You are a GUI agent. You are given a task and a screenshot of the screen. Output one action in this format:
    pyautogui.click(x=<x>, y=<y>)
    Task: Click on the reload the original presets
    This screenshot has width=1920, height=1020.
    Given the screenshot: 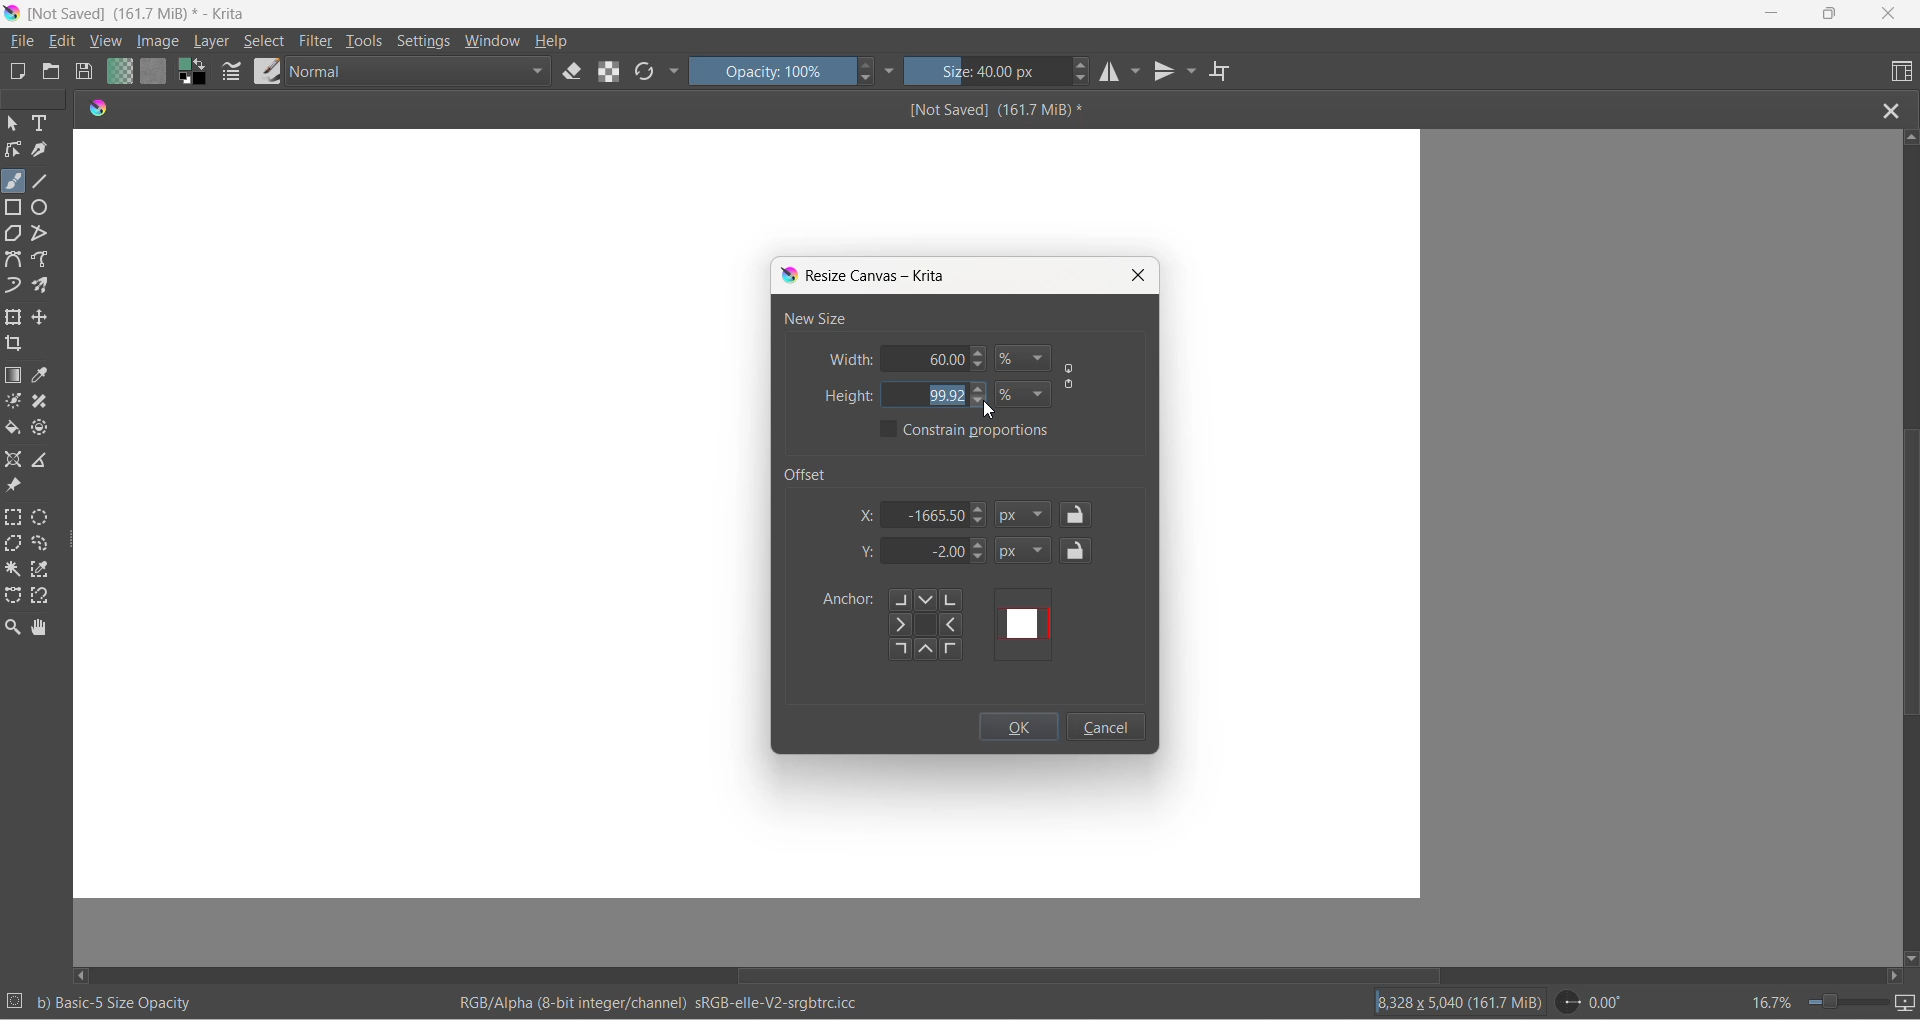 What is the action you would take?
    pyautogui.click(x=647, y=74)
    